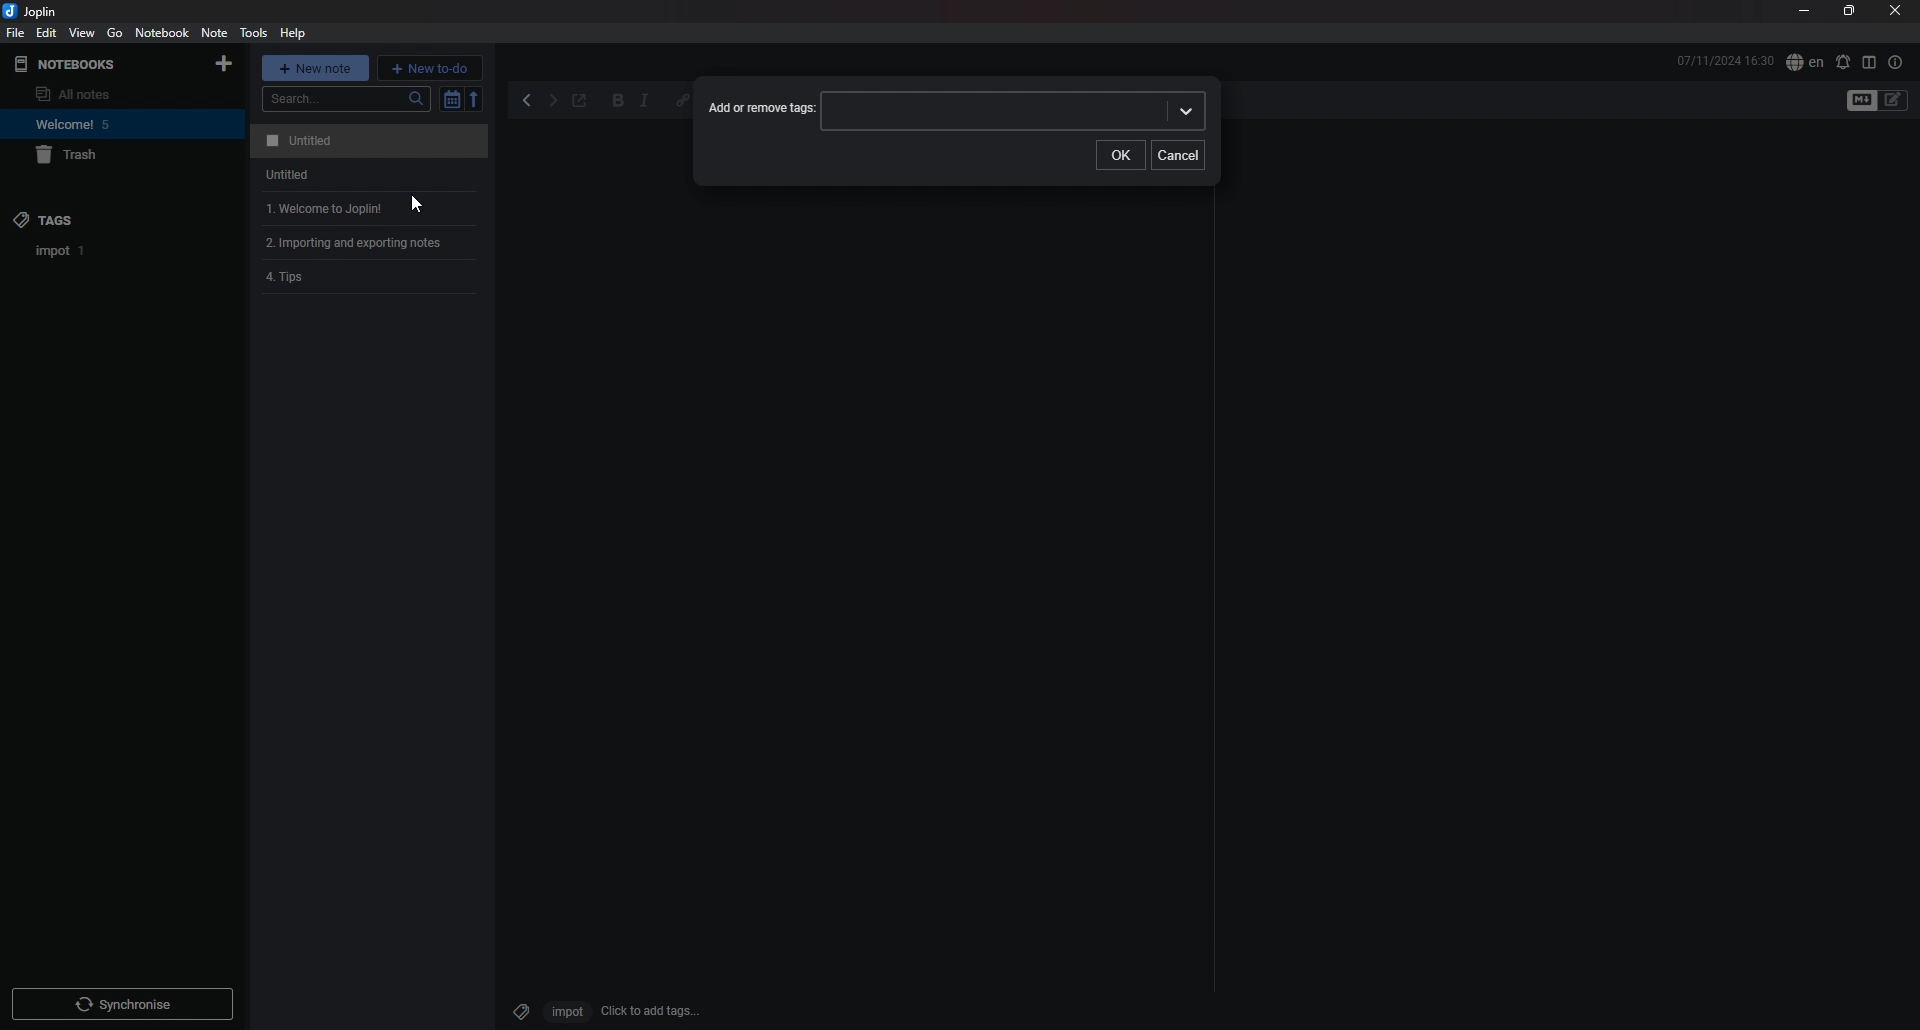 The height and width of the screenshot is (1030, 1920). What do you see at coordinates (317, 208) in the screenshot?
I see `1. Welcome` at bounding box center [317, 208].